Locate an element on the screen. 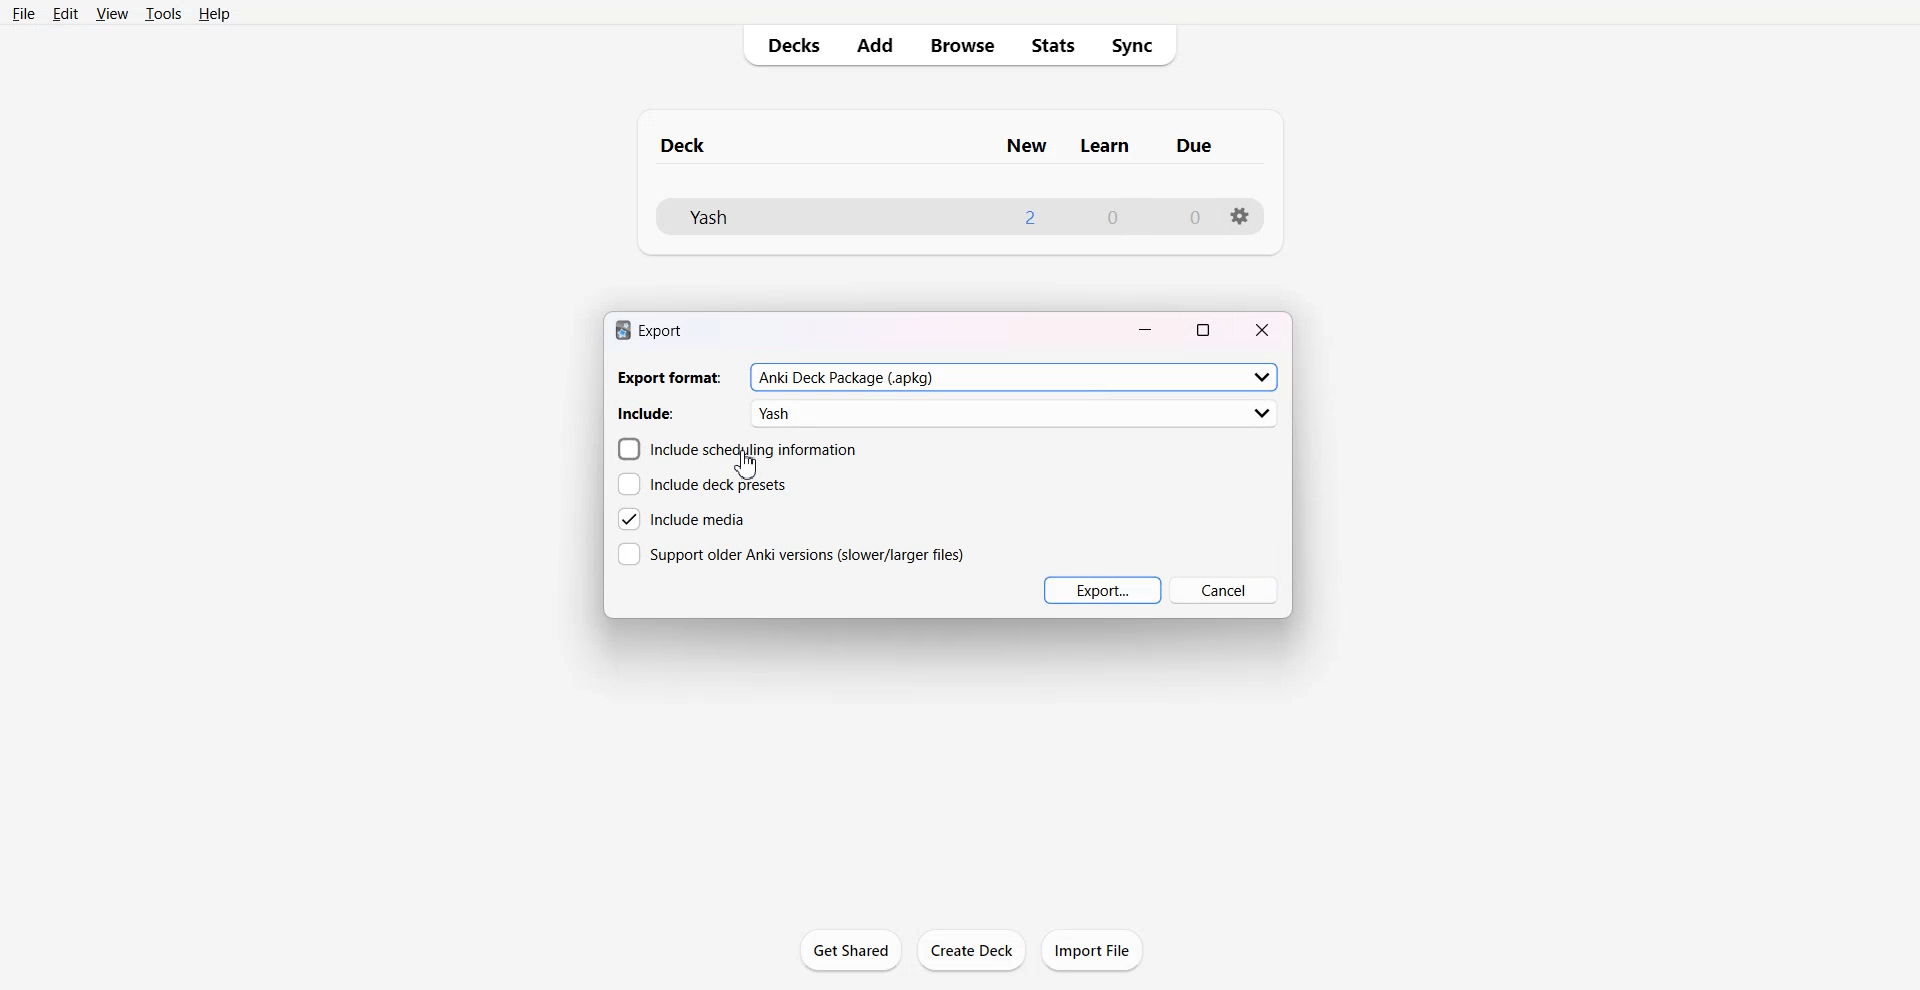 The image size is (1920, 990). Include scheduling information is located at coordinates (736, 449).